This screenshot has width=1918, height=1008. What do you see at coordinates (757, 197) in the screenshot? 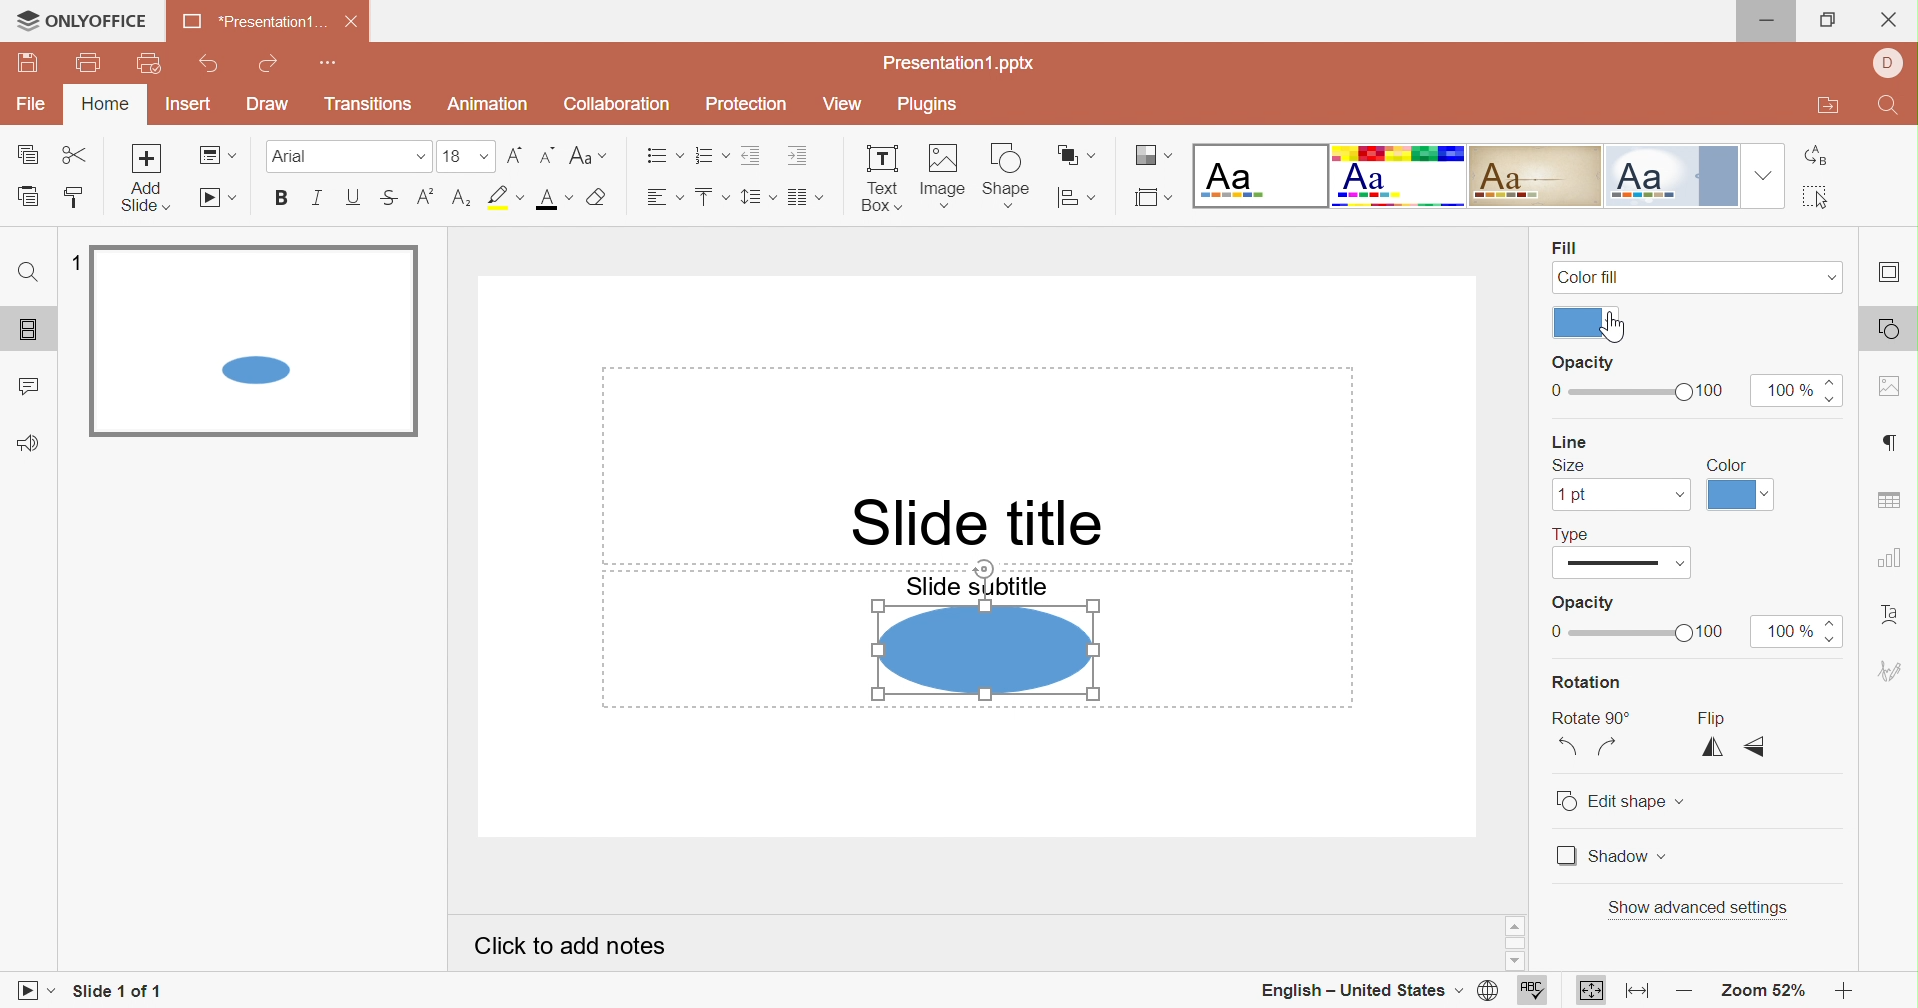
I see `Line spacing` at bounding box center [757, 197].